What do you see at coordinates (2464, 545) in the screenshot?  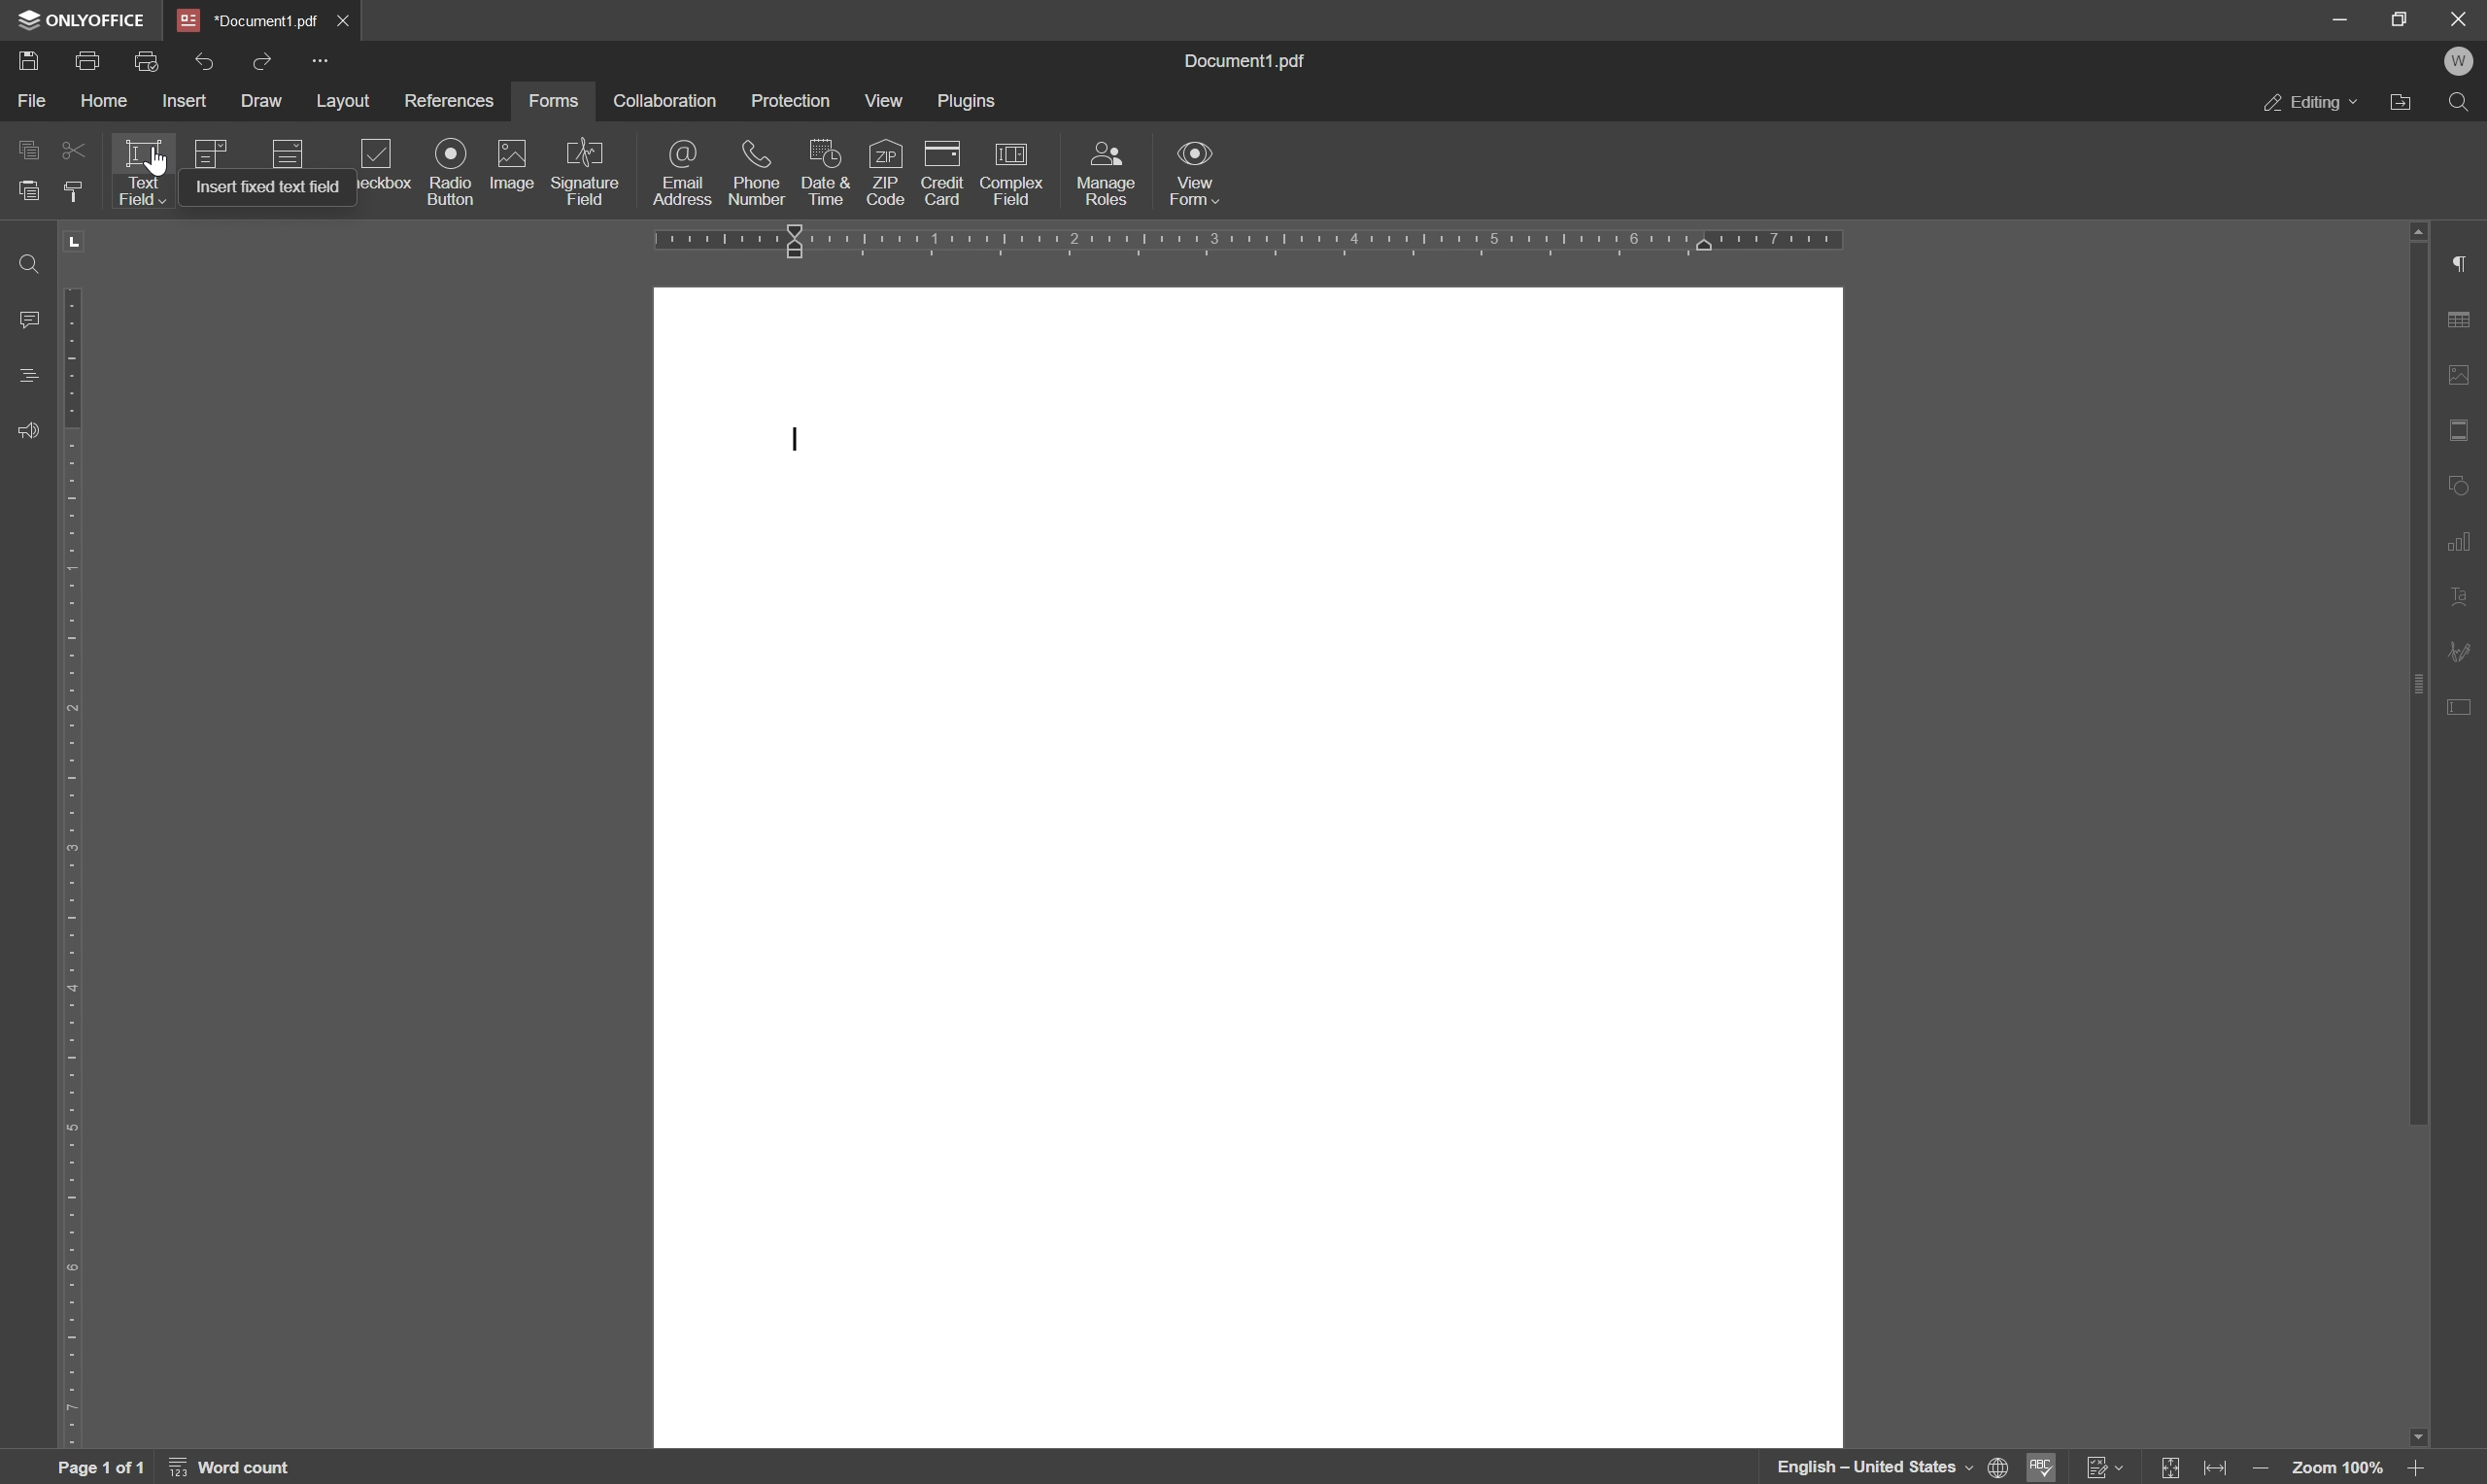 I see `chart settings` at bounding box center [2464, 545].